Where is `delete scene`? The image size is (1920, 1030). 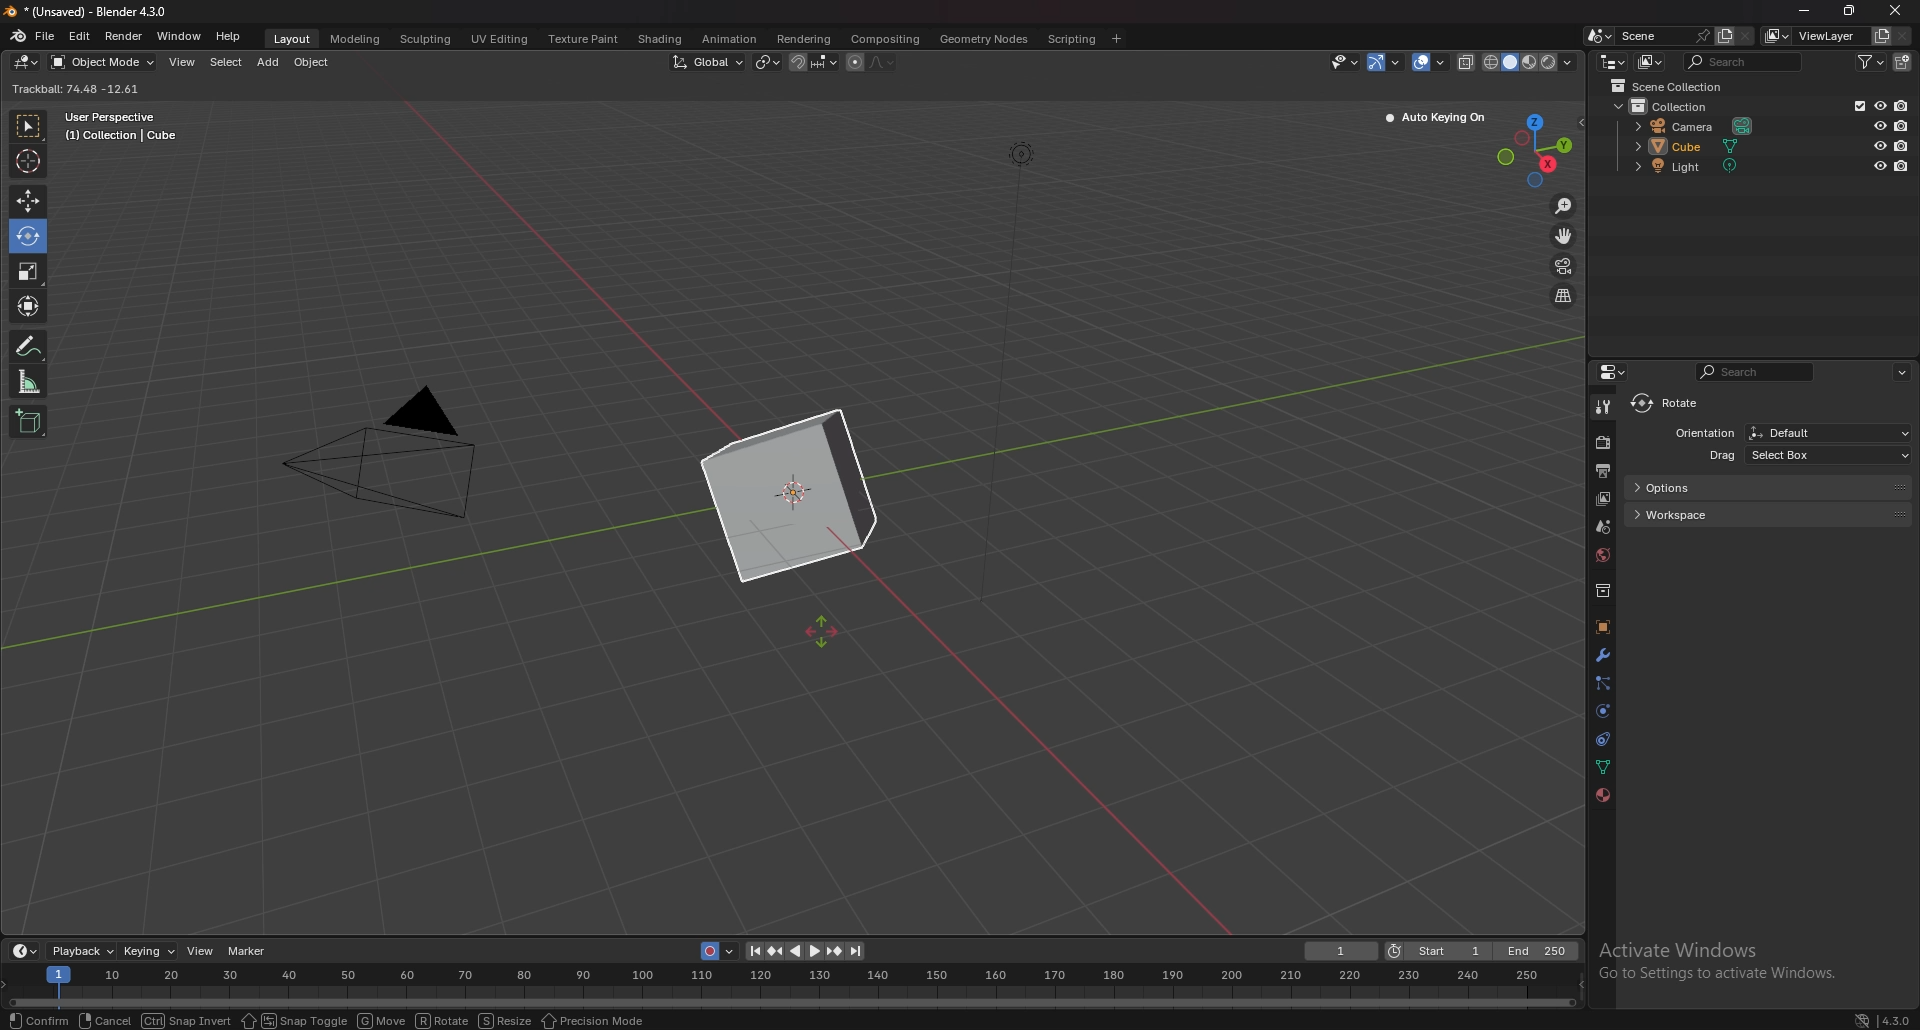
delete scene is located at coordinates (1745, 36).